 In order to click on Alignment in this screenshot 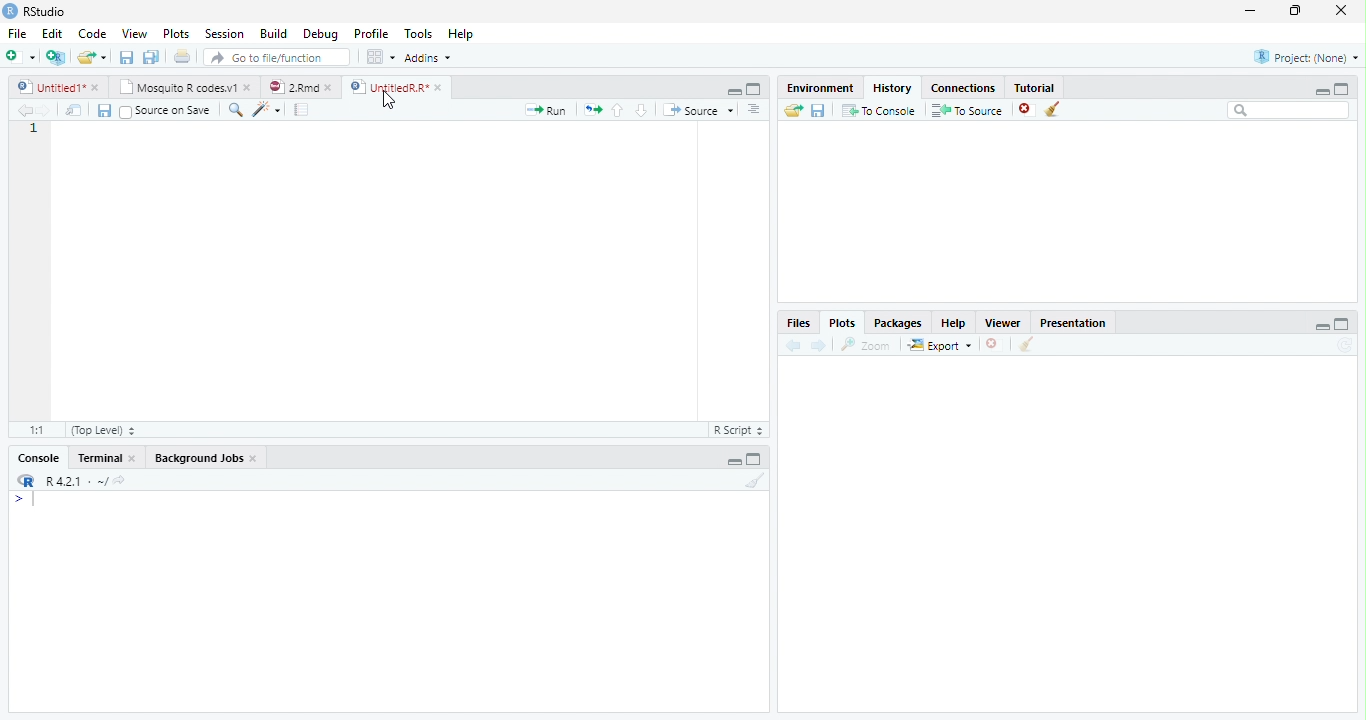, I will do `click(754, 110)`.